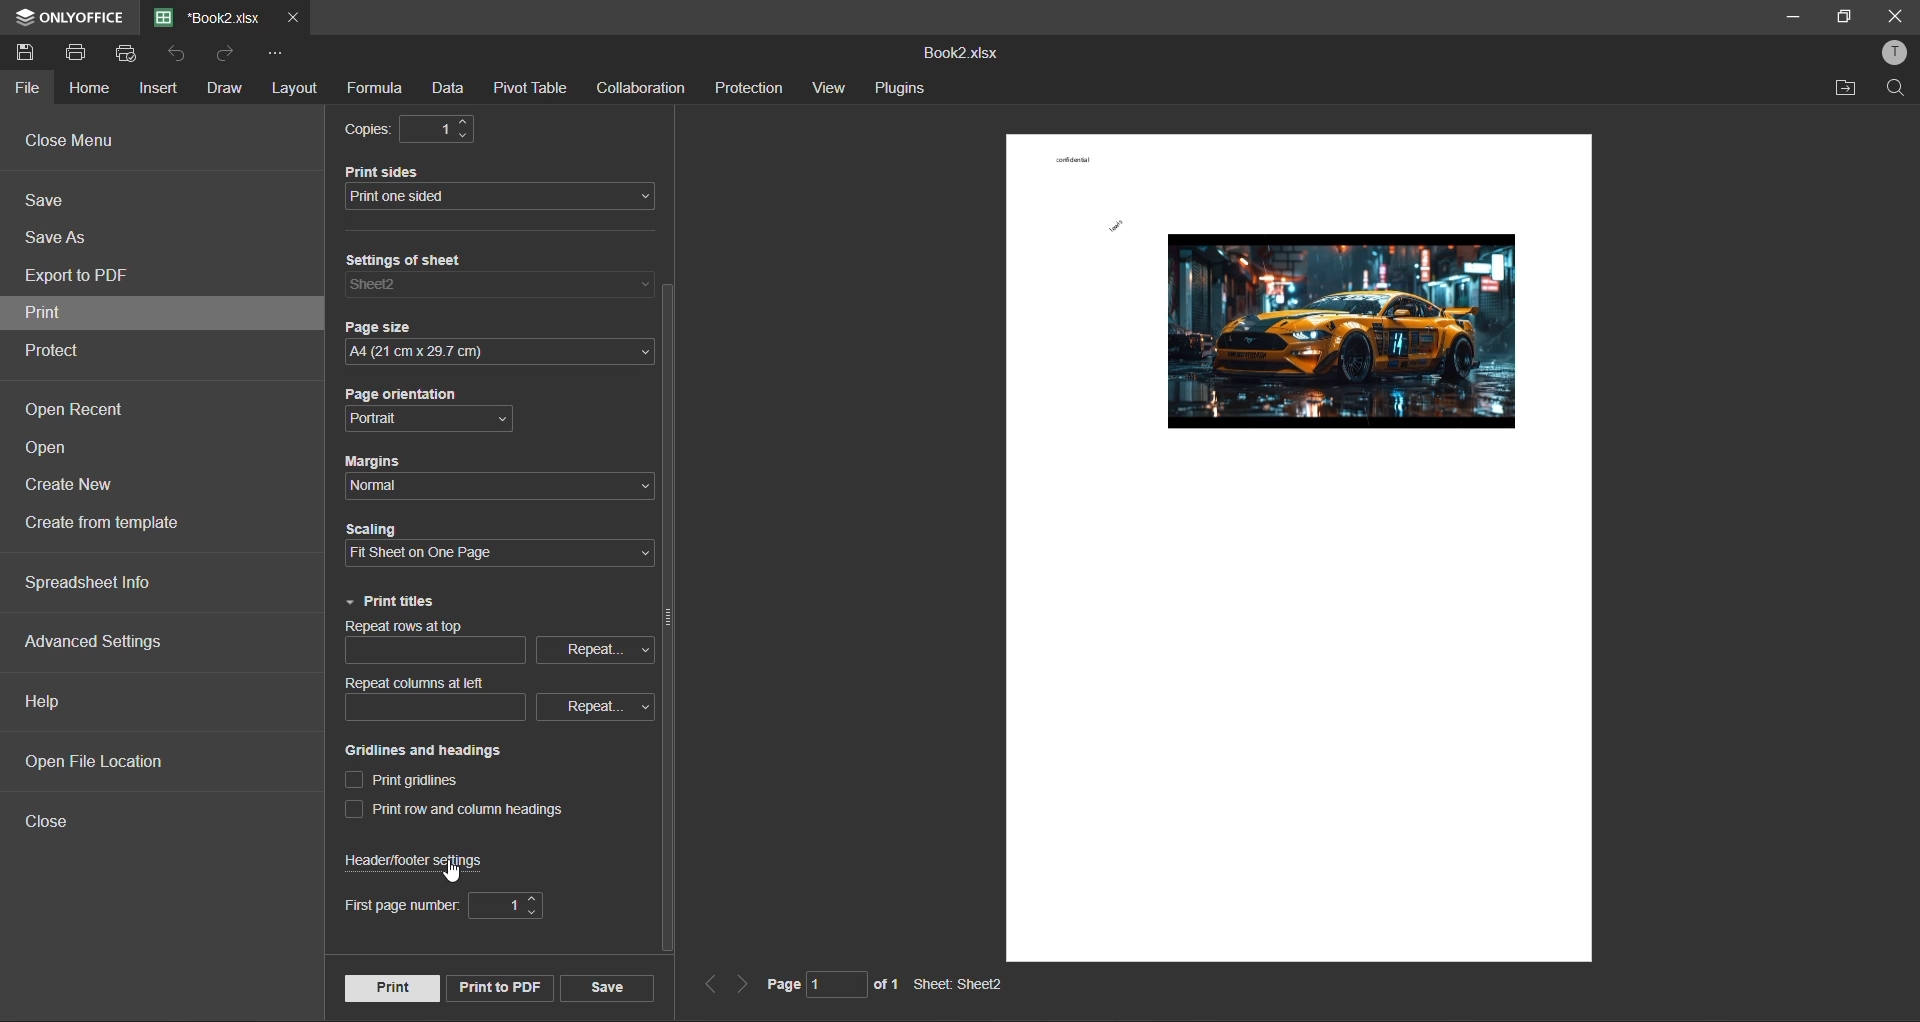  Describe the element at coordinates (645, 89) in the screenshot. I see `collaboration` at that location.